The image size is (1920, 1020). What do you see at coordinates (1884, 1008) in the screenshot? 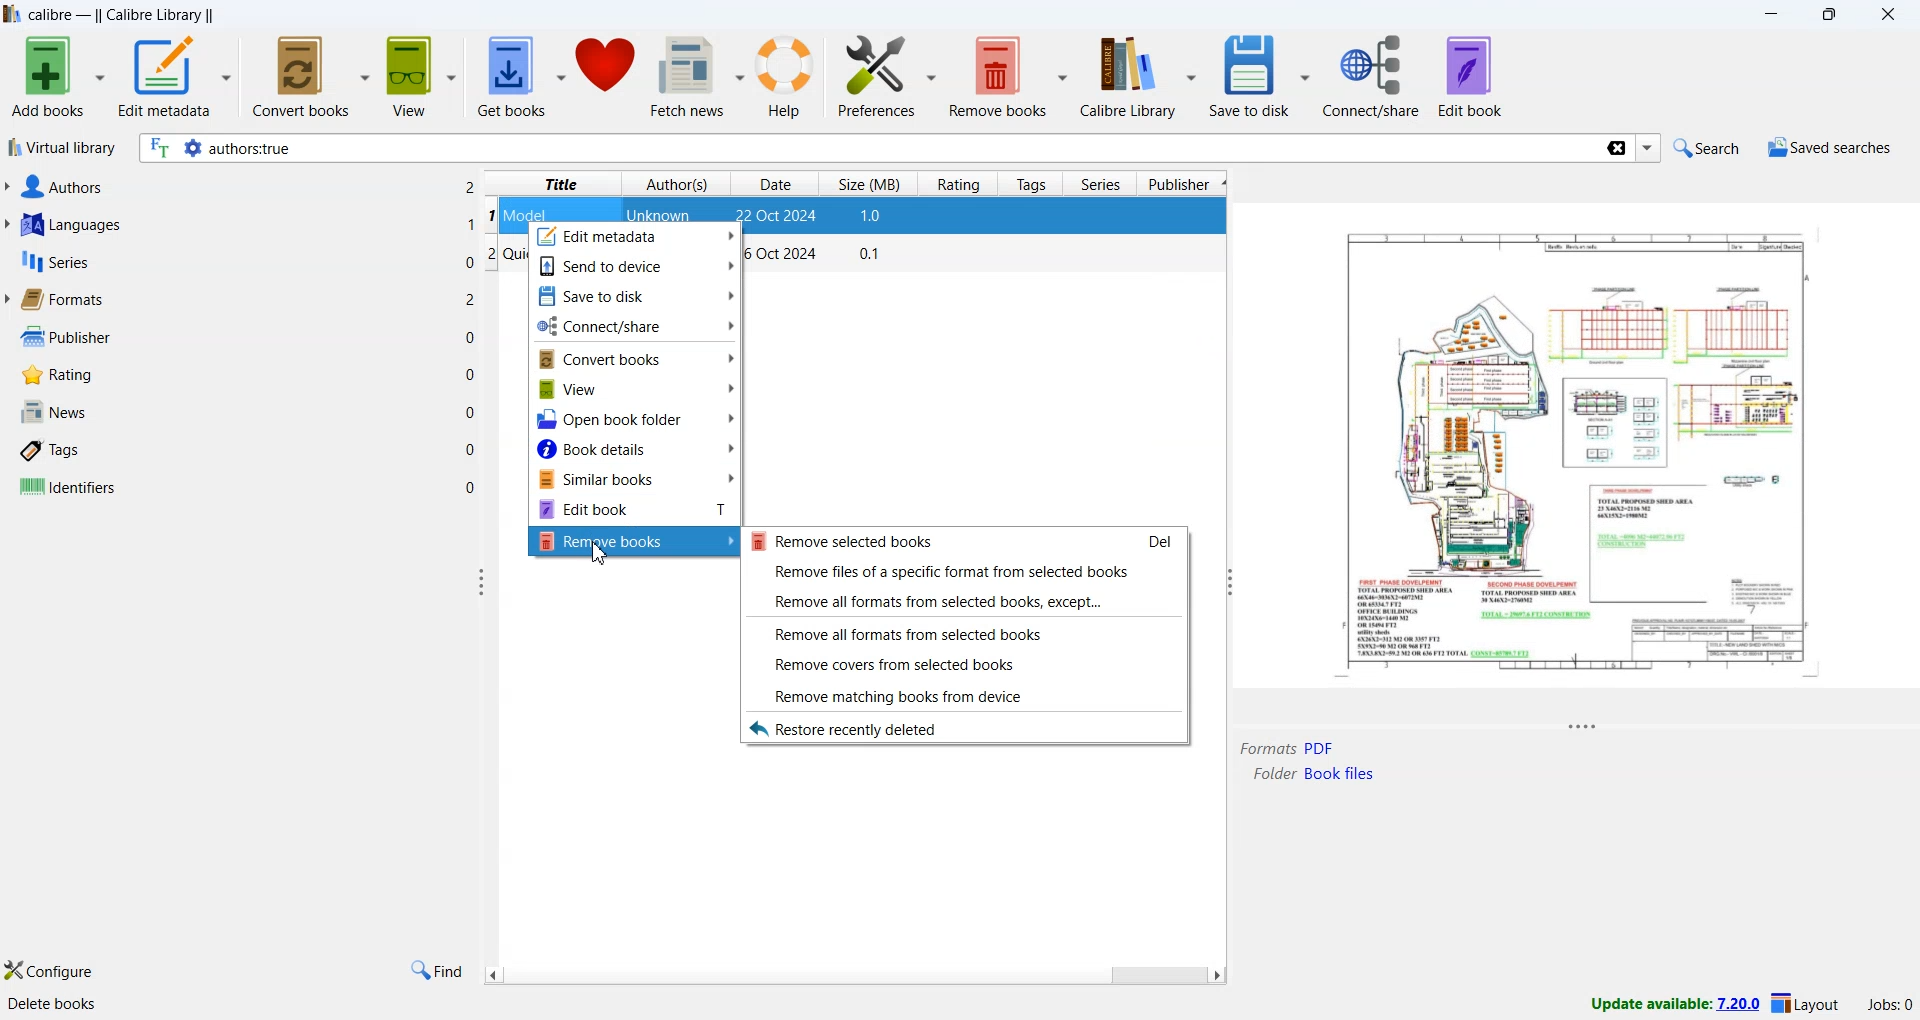
I see `jobs` at bounding box center [1884, 1008].